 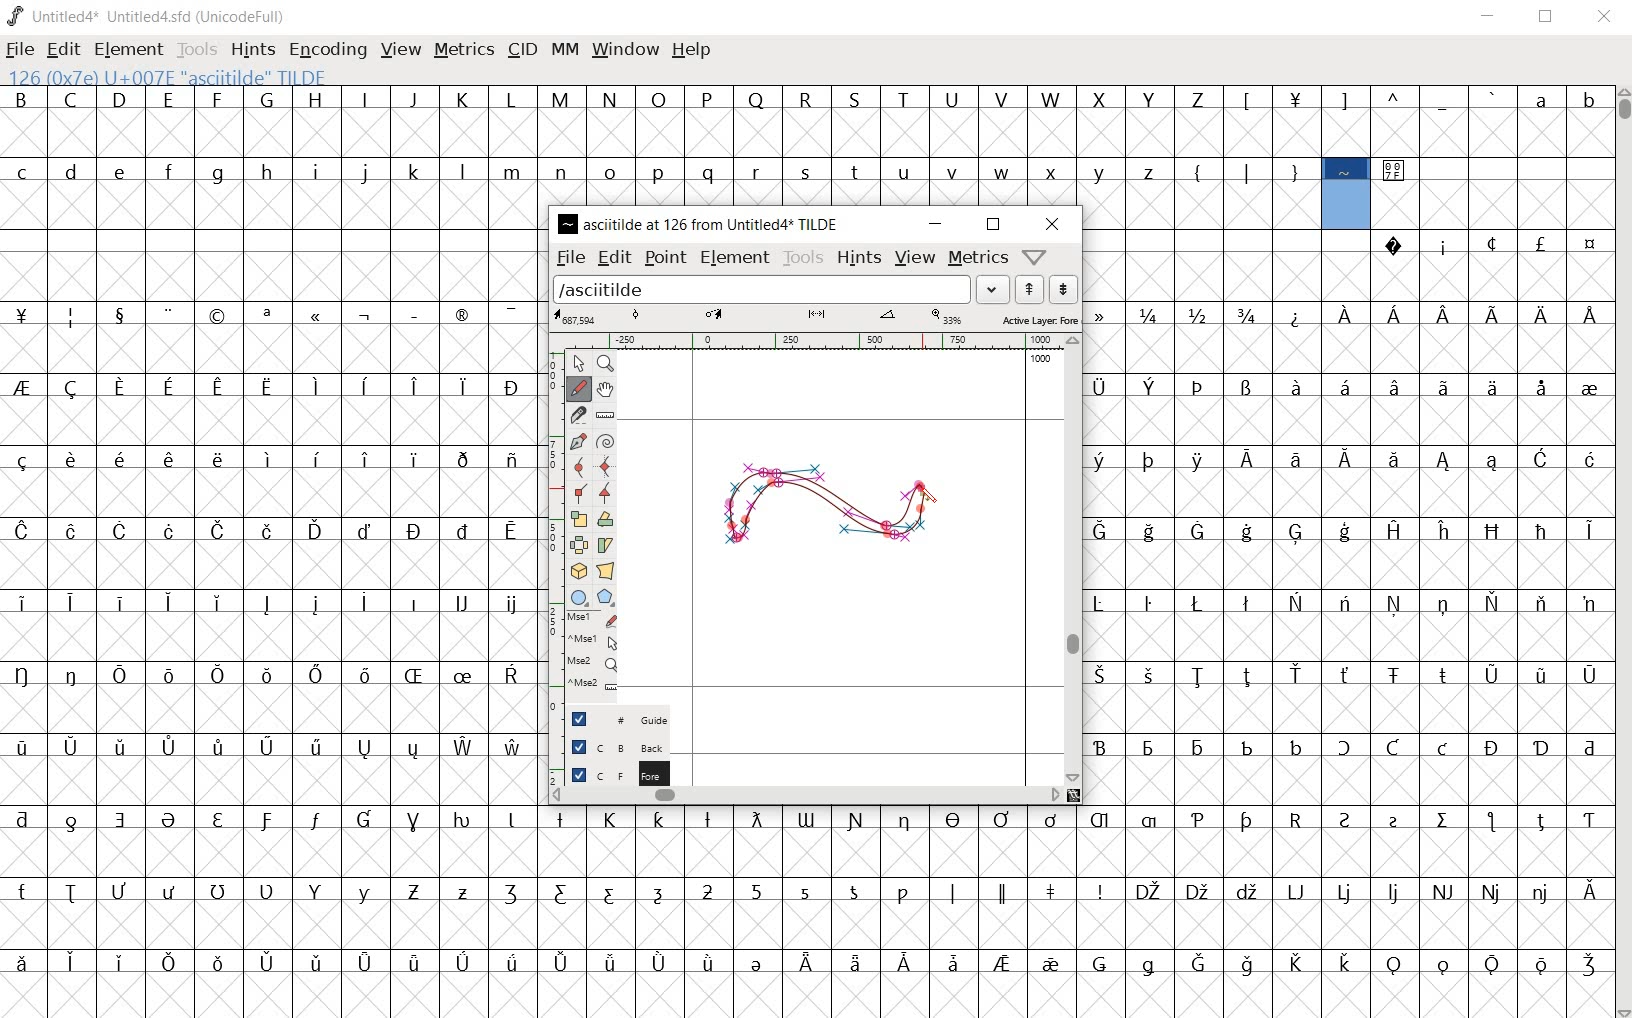 What do you see at coordinates (1604, 17) in the screenshot?
I see `CLOSE` at bounding box center [1604, 17].